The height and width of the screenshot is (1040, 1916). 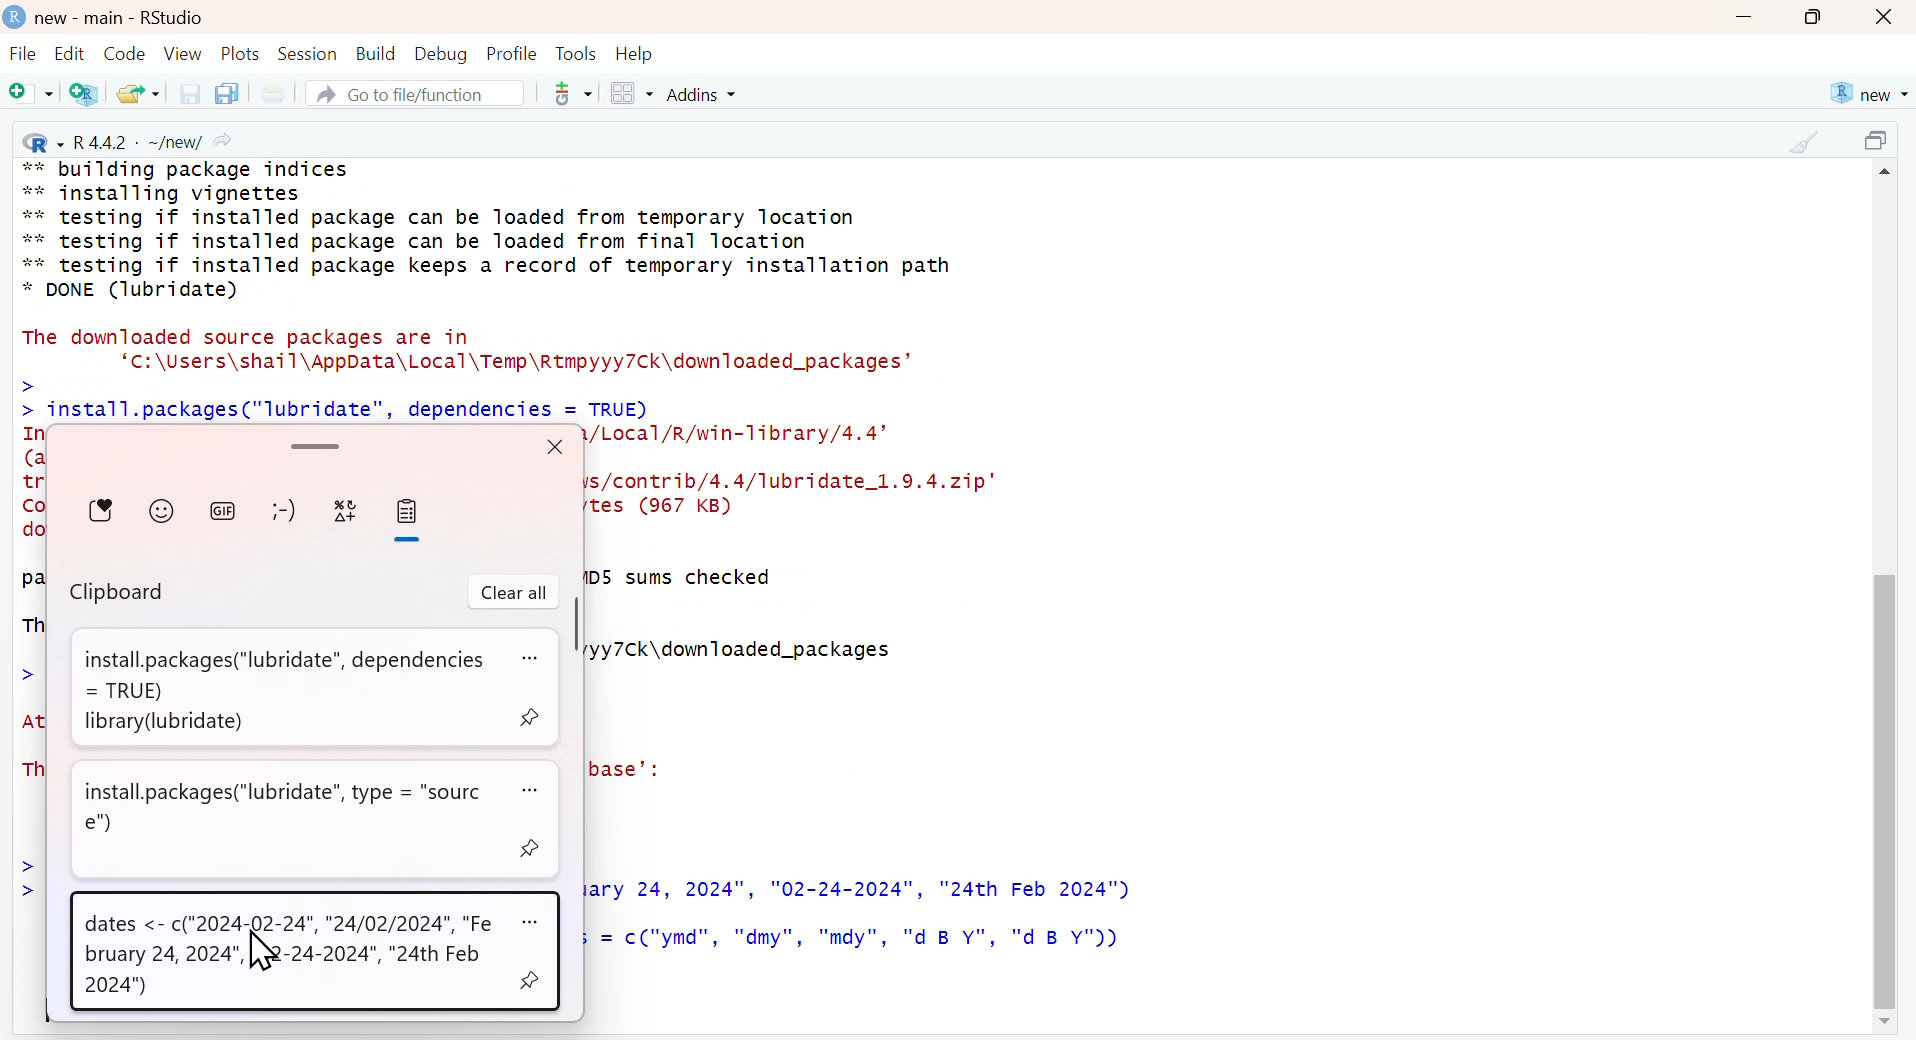 What do you see at coordinates (122, 18) in the screenshot?
I see `new - main - RStudio` at bounding box center [122, 18].